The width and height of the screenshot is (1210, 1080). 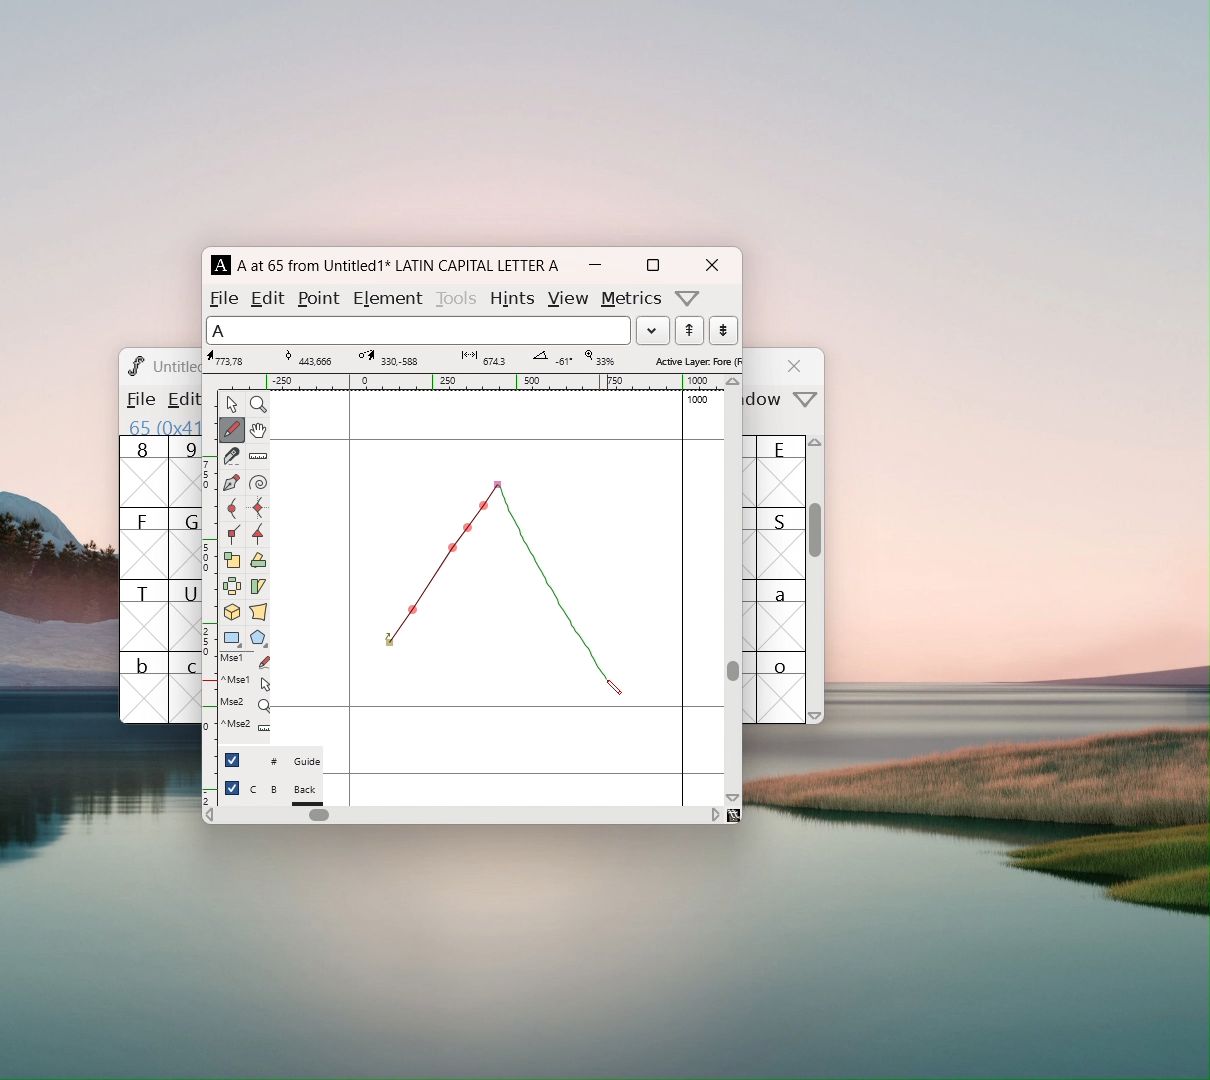 I want to click on view, so click(x=567, y=299).